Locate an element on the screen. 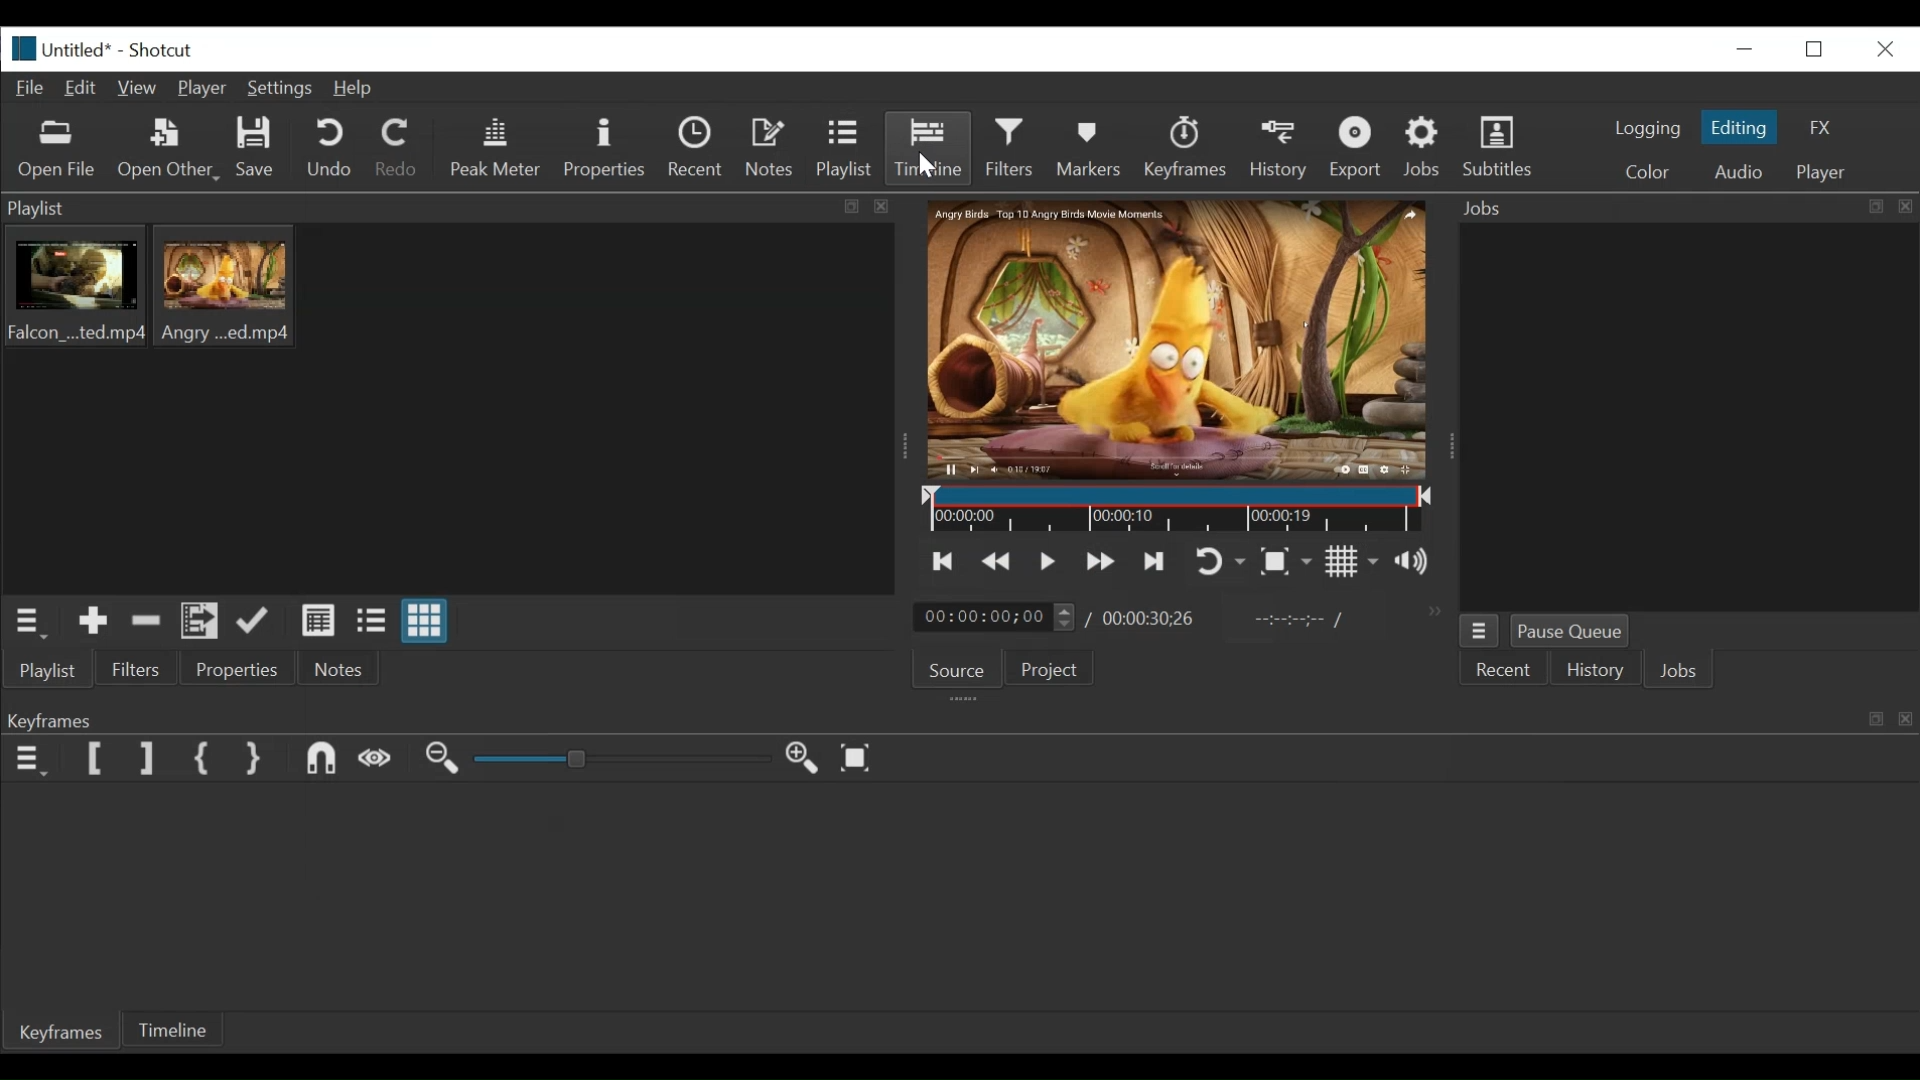  Source is located at coordinates (955, 673).